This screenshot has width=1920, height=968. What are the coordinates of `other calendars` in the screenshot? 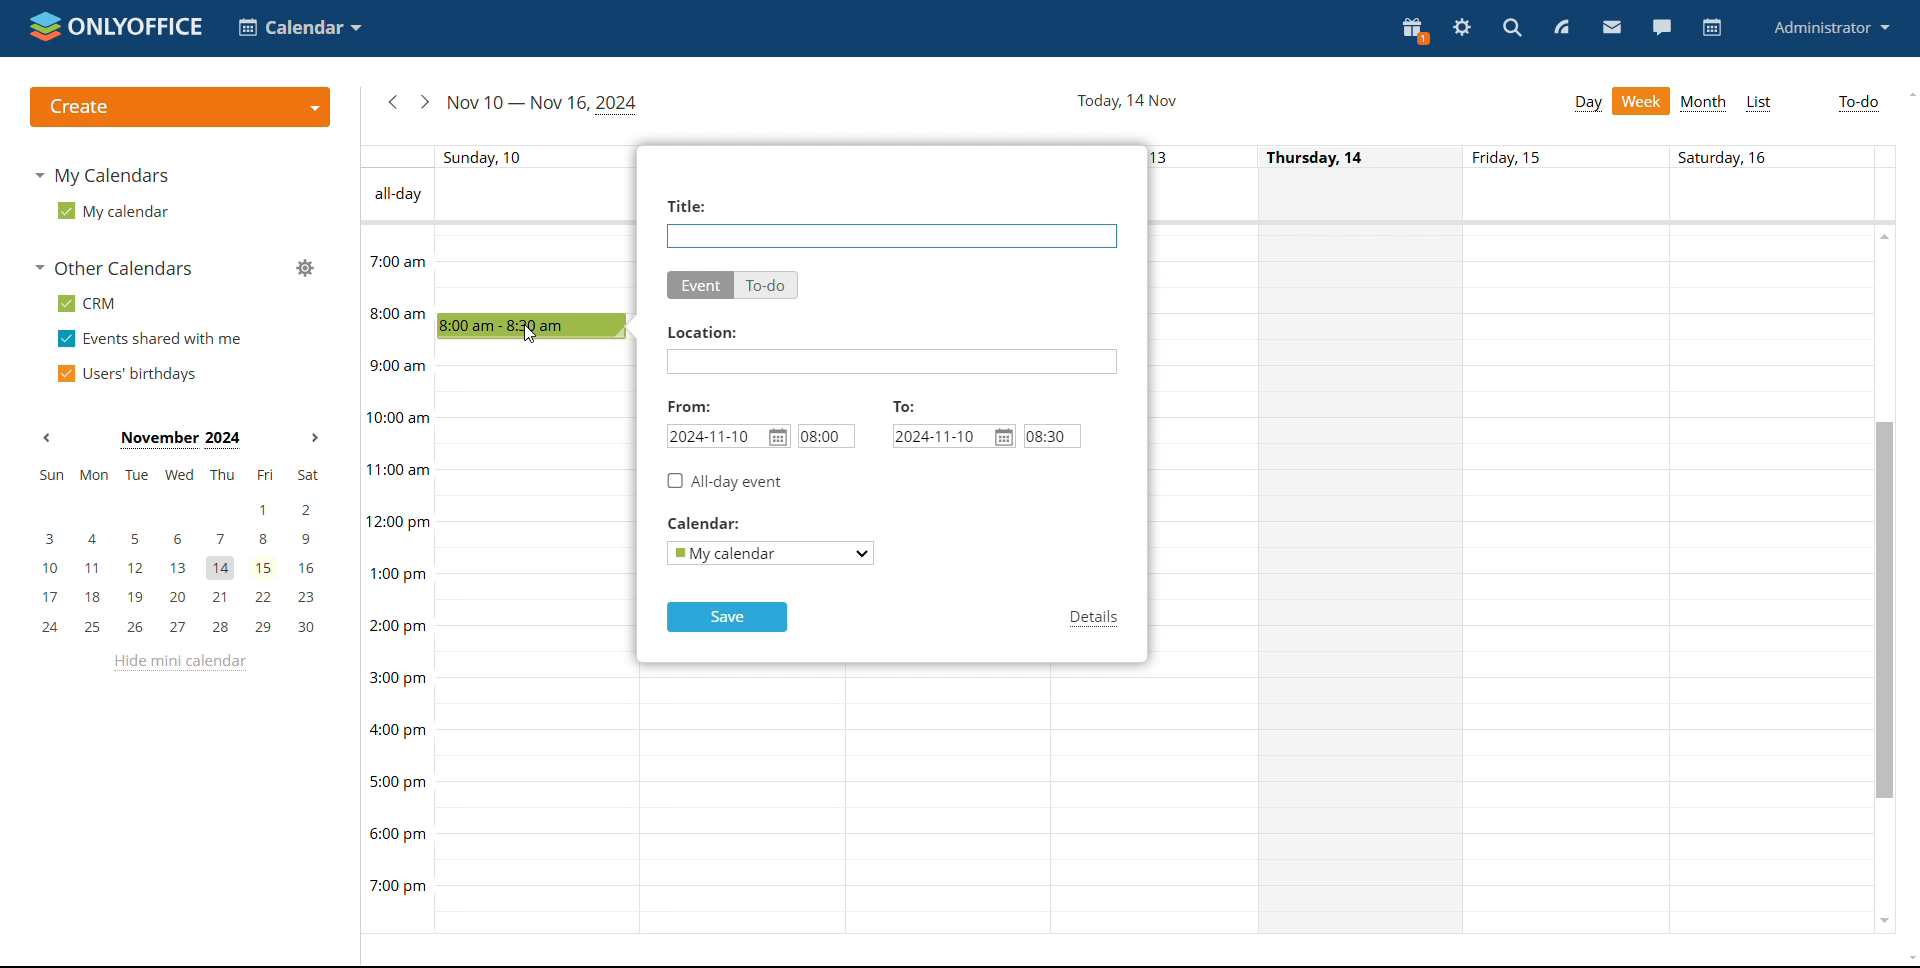 It's located at (112, 270).